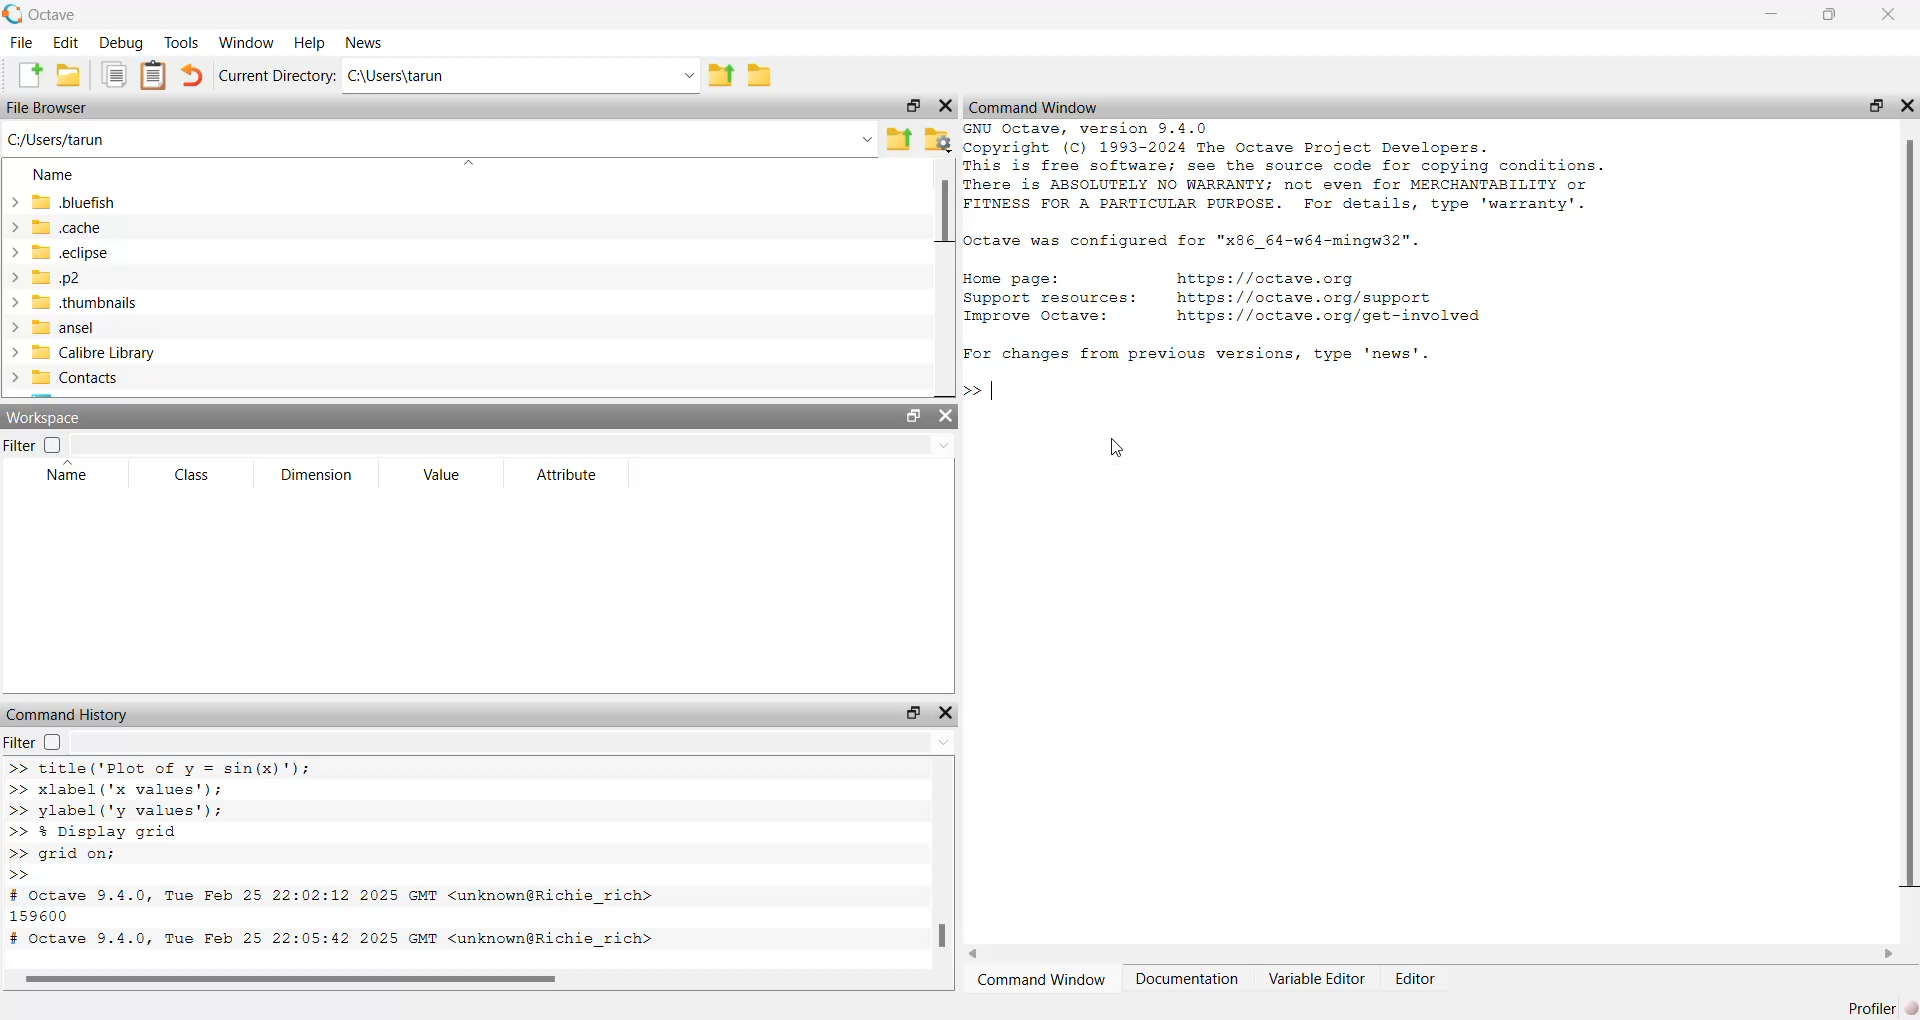 The width and height of the screenshot is (1920, 1020). Describe the element at coordinates (1187, 978) in the screenshot. I see `Documentation` at that location.